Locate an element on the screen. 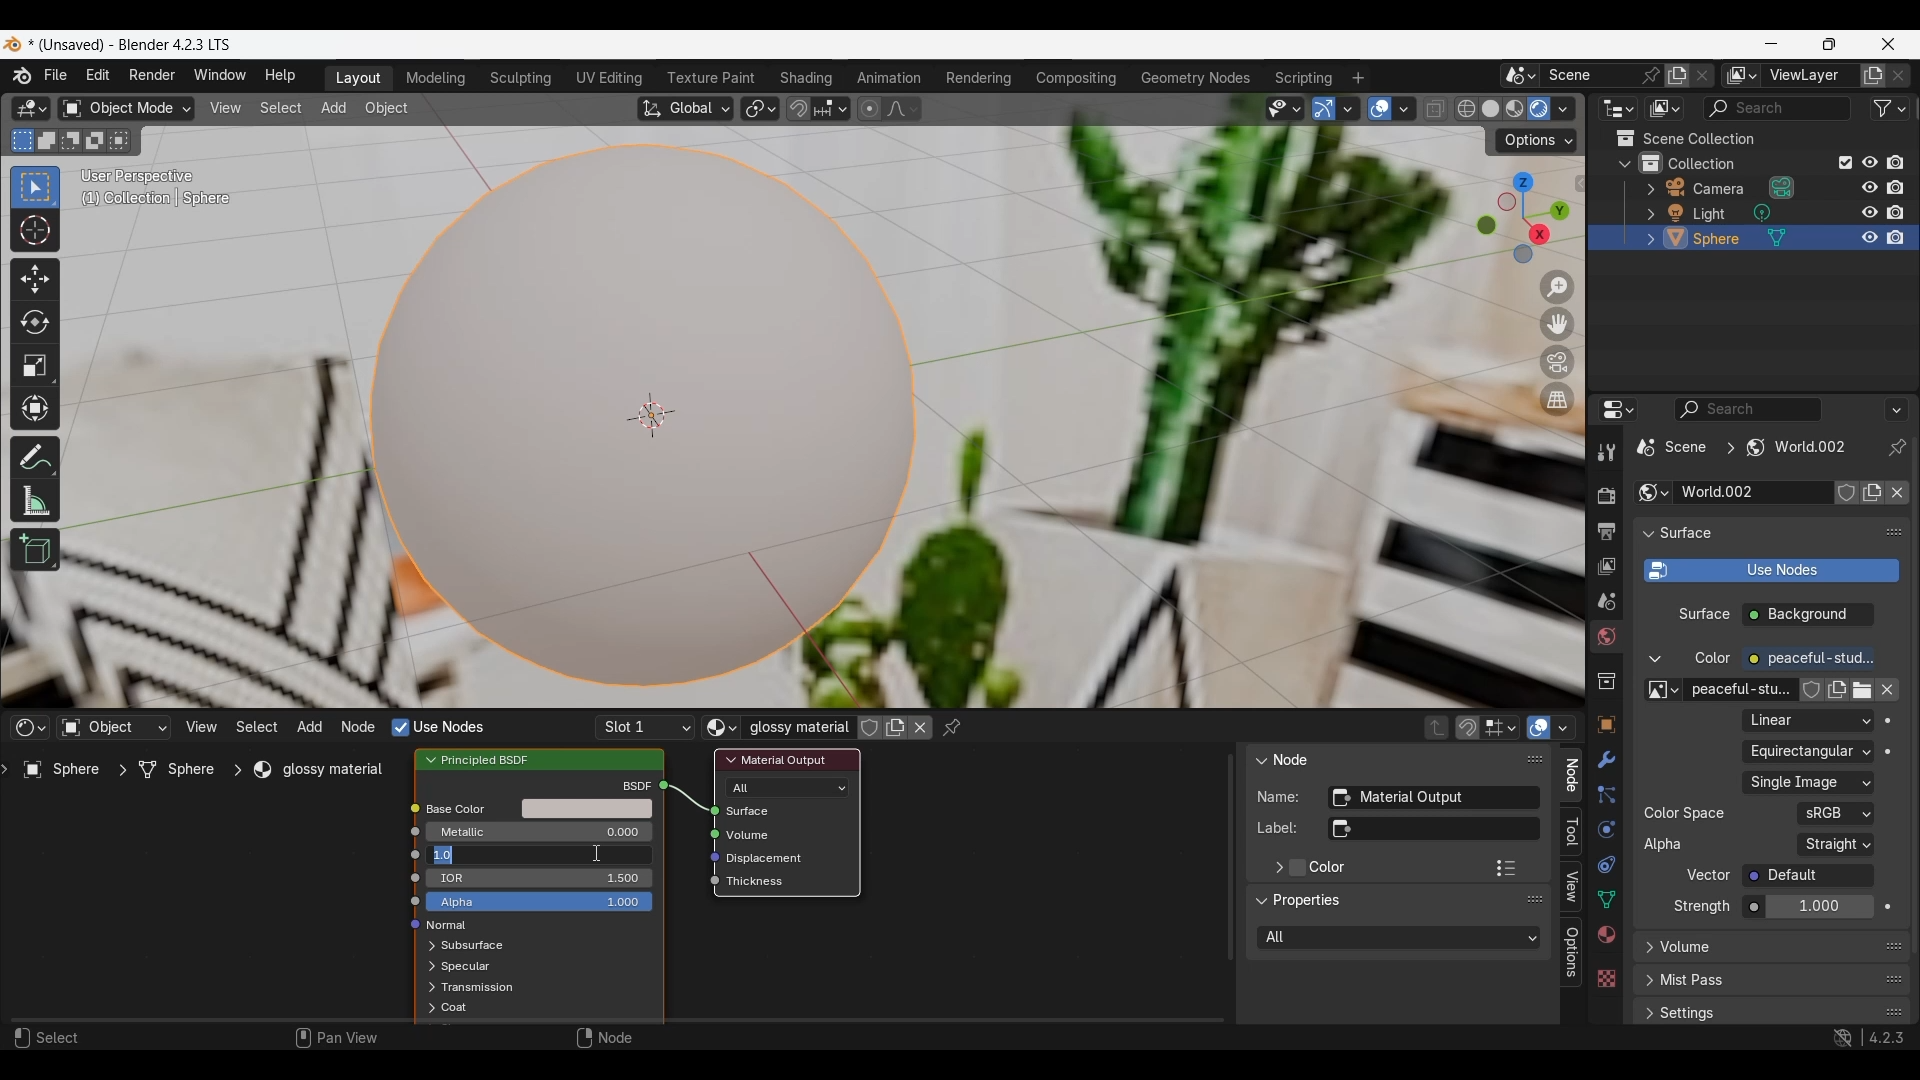 The height and width of the screenshot is (1080, 1920). Editor type is located at coordinates (30, 727).